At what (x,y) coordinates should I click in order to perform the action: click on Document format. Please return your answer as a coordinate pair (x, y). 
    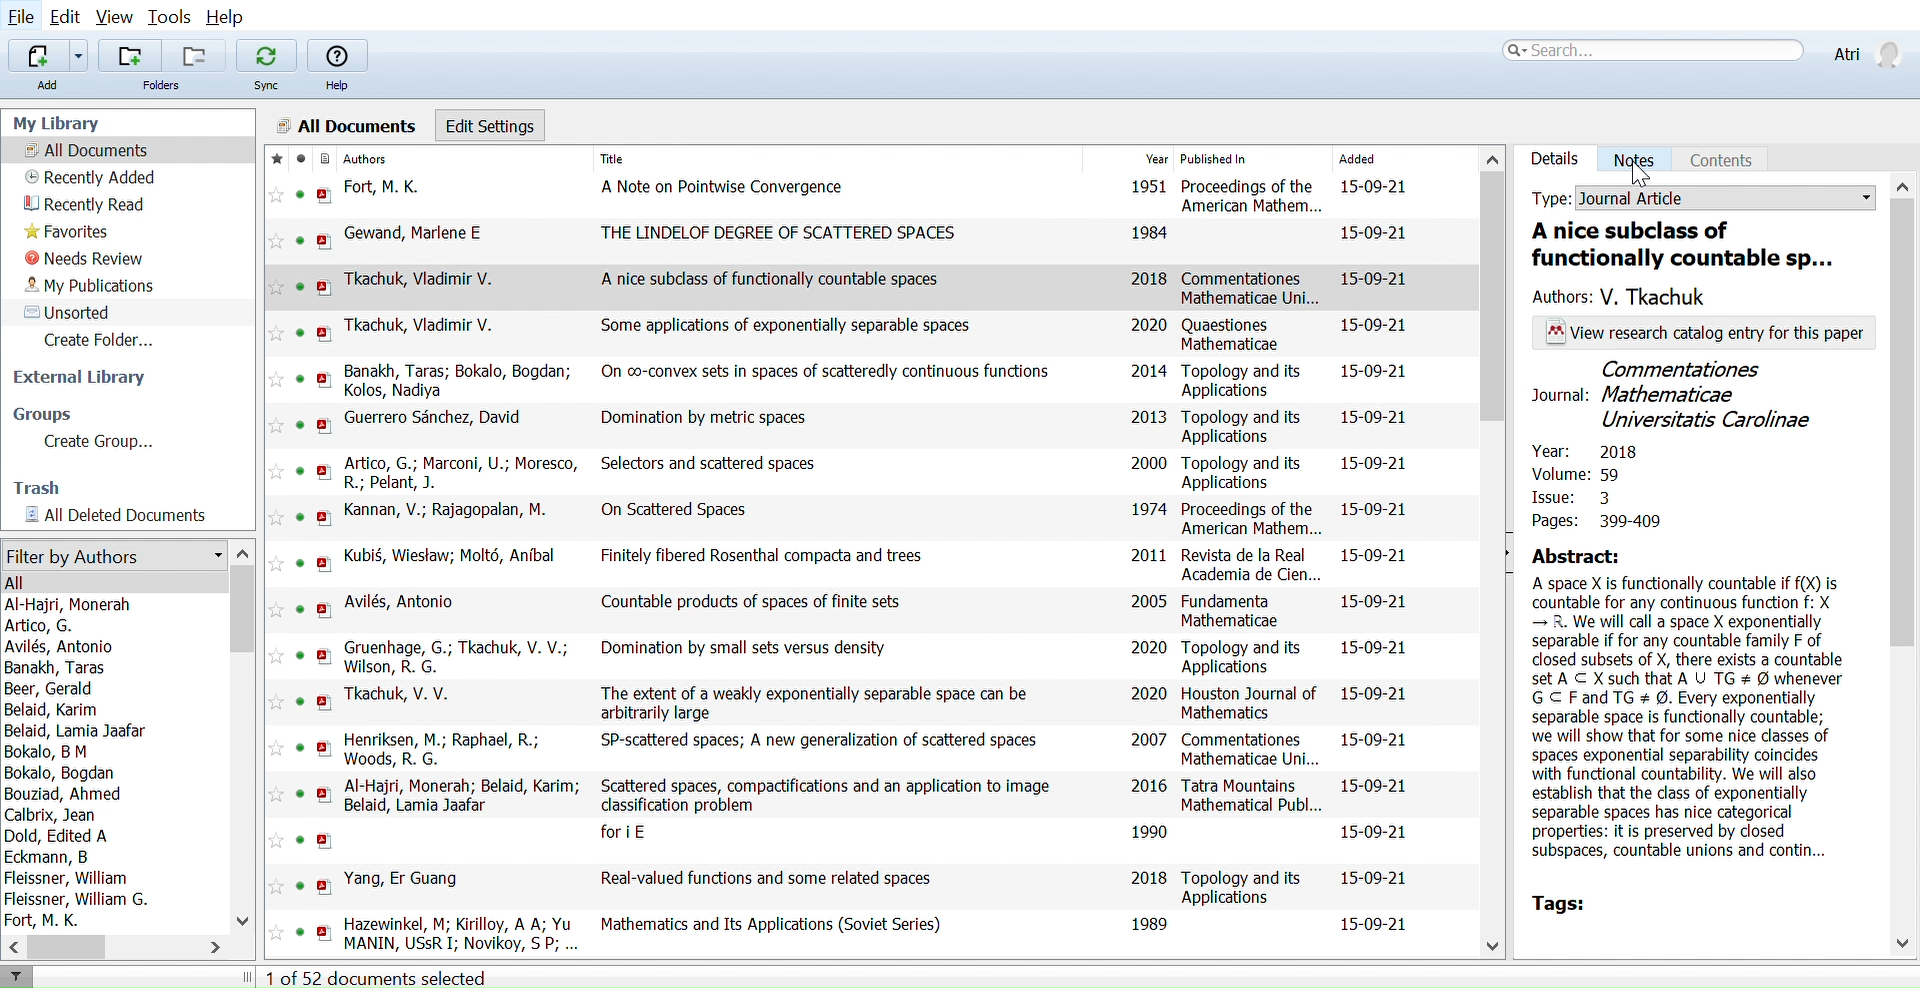
    Looking at the image, I should click on (322, 159).